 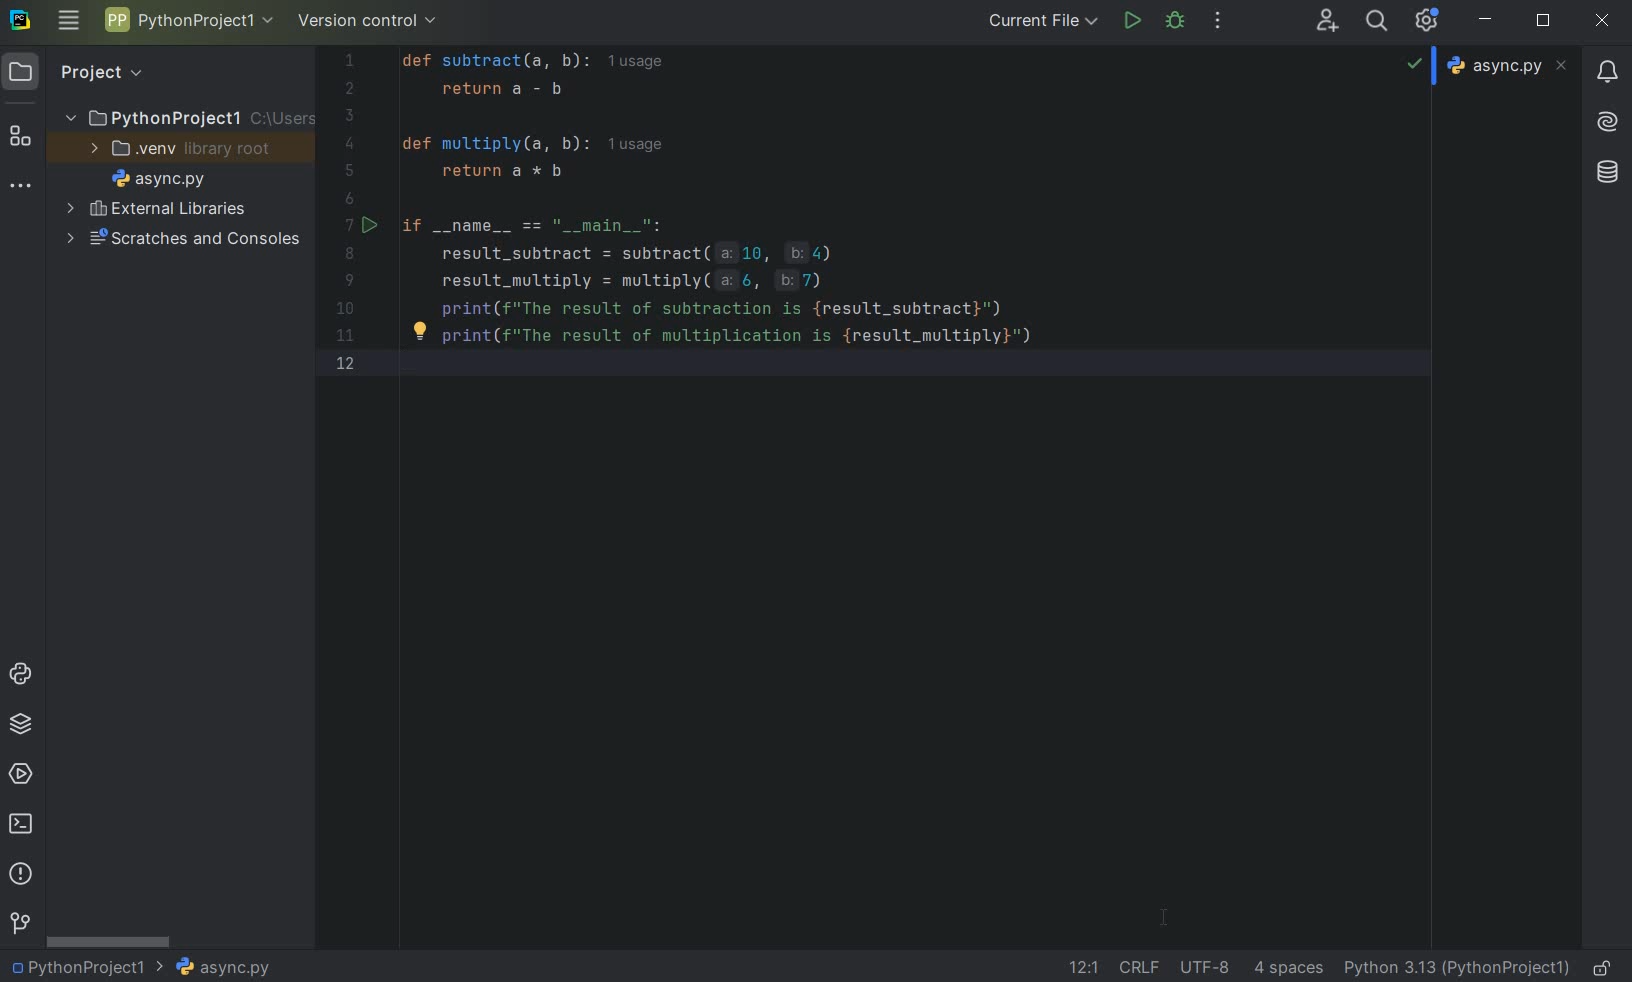 I want to click on debug, so click(x=1174, y=21).